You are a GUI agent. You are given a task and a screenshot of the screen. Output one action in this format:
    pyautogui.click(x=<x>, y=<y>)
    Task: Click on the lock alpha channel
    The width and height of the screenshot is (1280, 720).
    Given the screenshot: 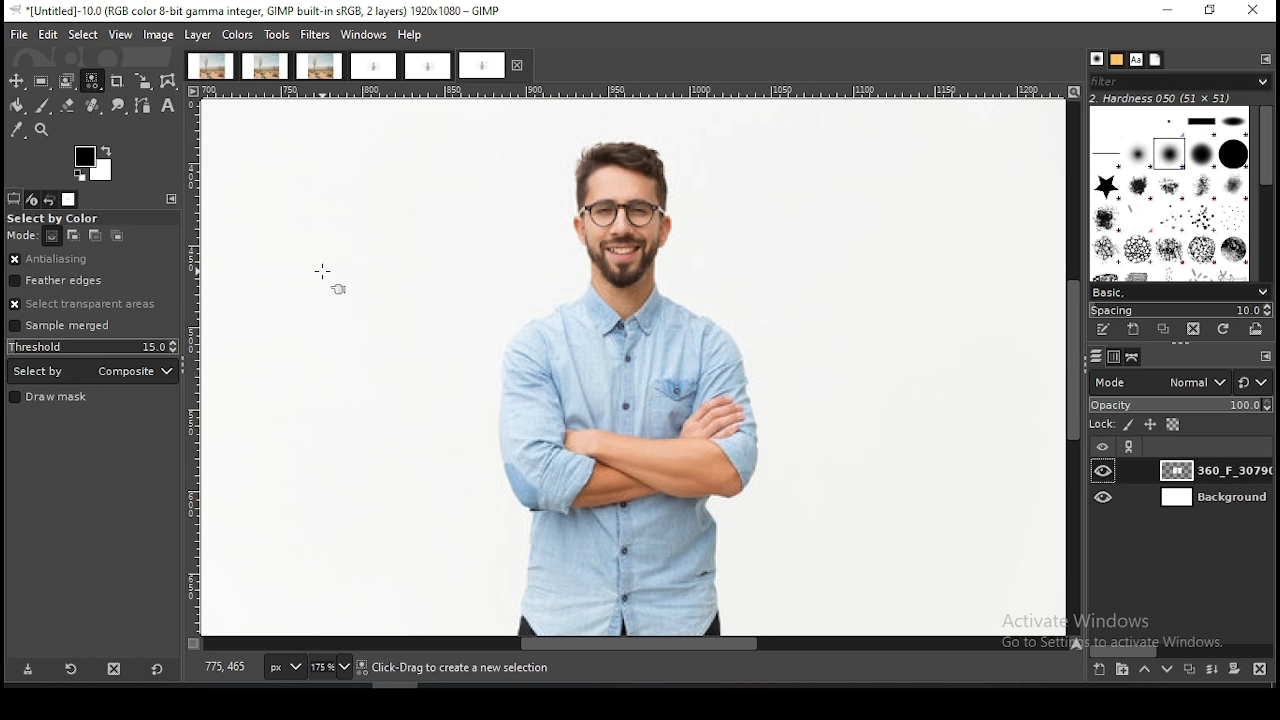 What is the action you would take?
    pyautogui.click(x=1173, y=425)
    